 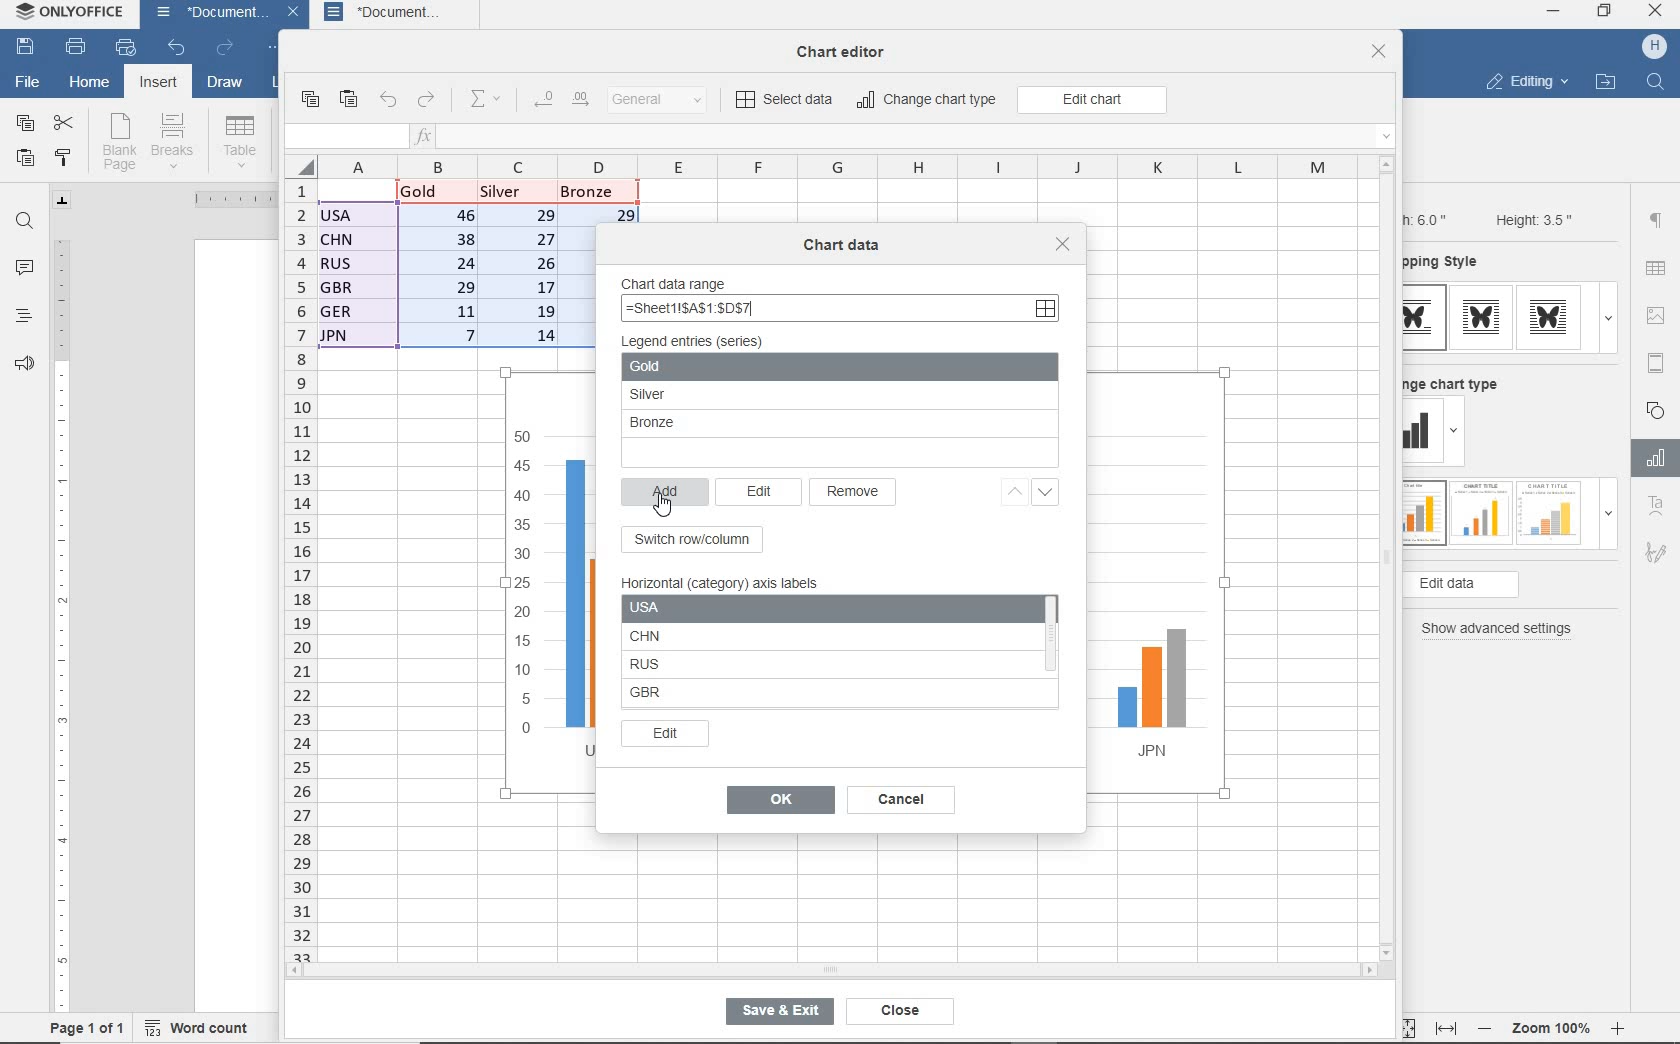 I want to click on close, so click(x=1065, y=245).